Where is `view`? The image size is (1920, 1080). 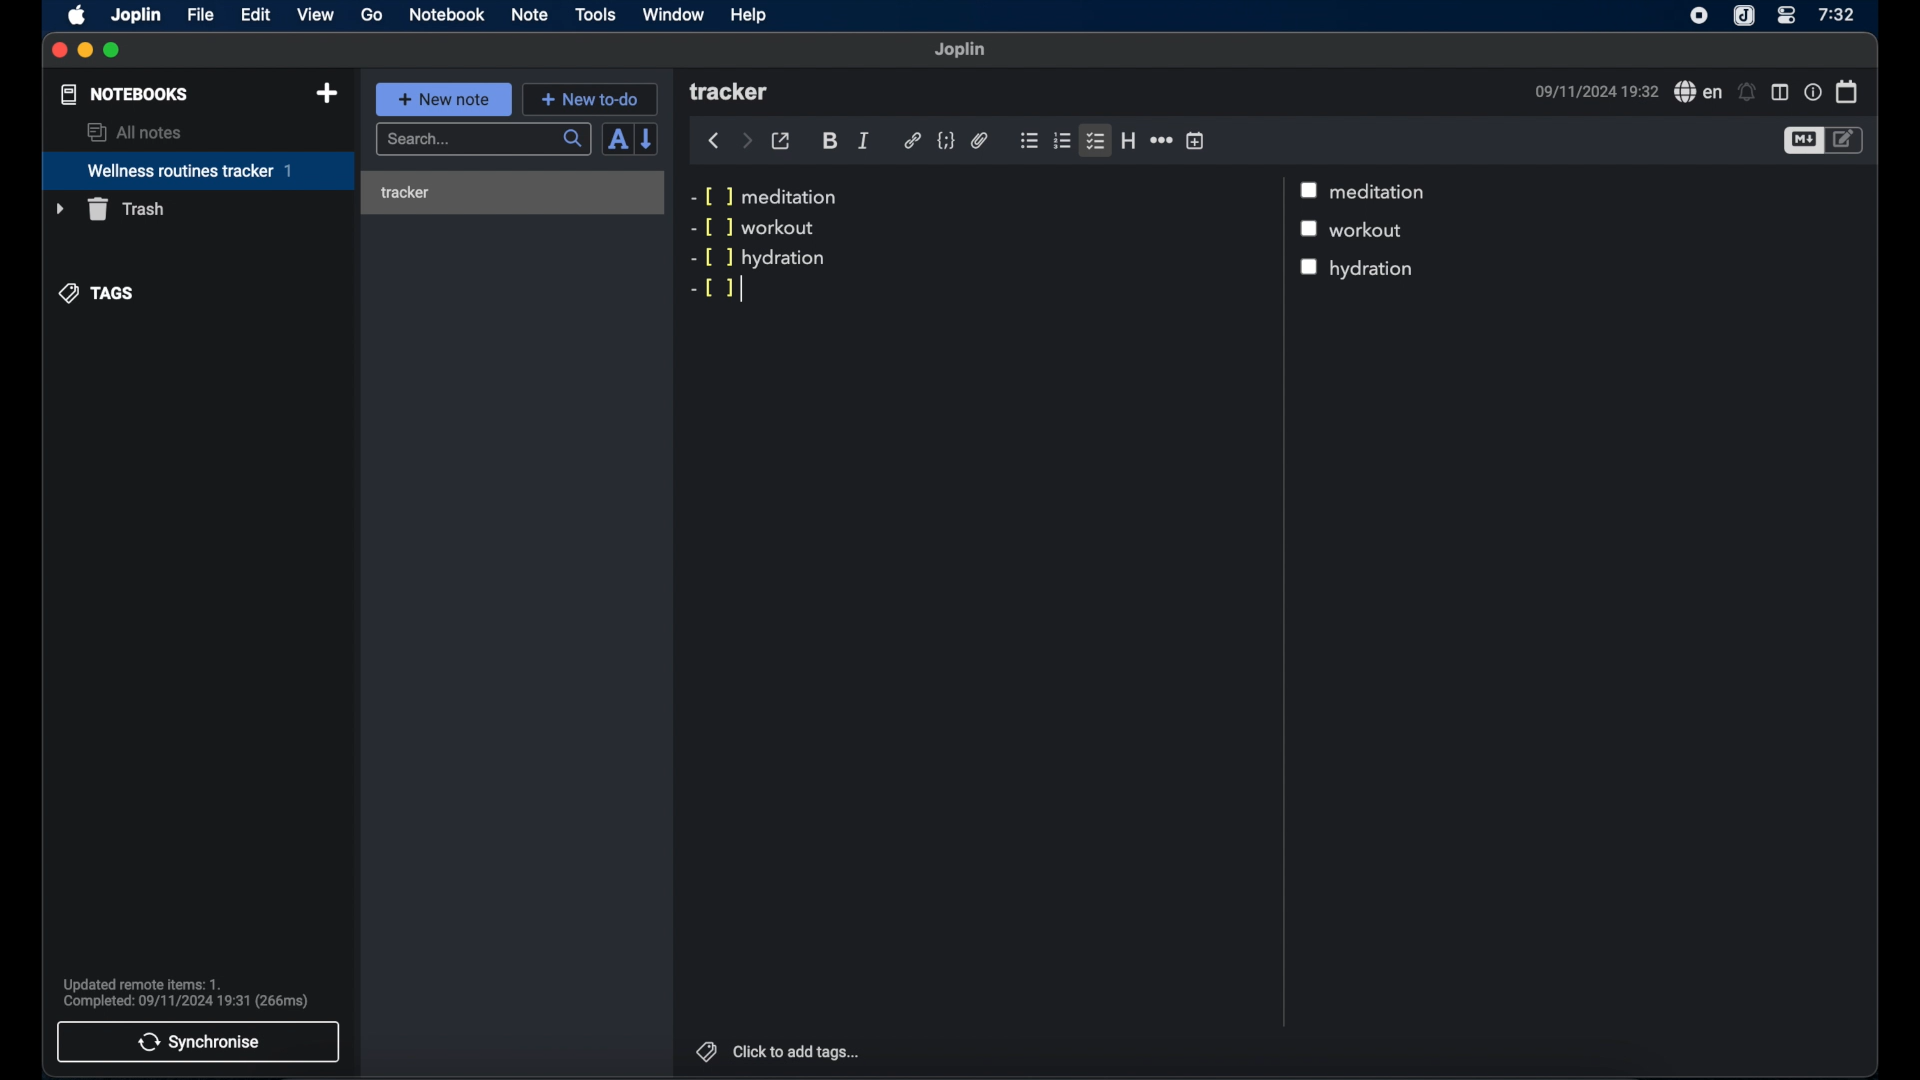 view is located at coordinates (315, 15).